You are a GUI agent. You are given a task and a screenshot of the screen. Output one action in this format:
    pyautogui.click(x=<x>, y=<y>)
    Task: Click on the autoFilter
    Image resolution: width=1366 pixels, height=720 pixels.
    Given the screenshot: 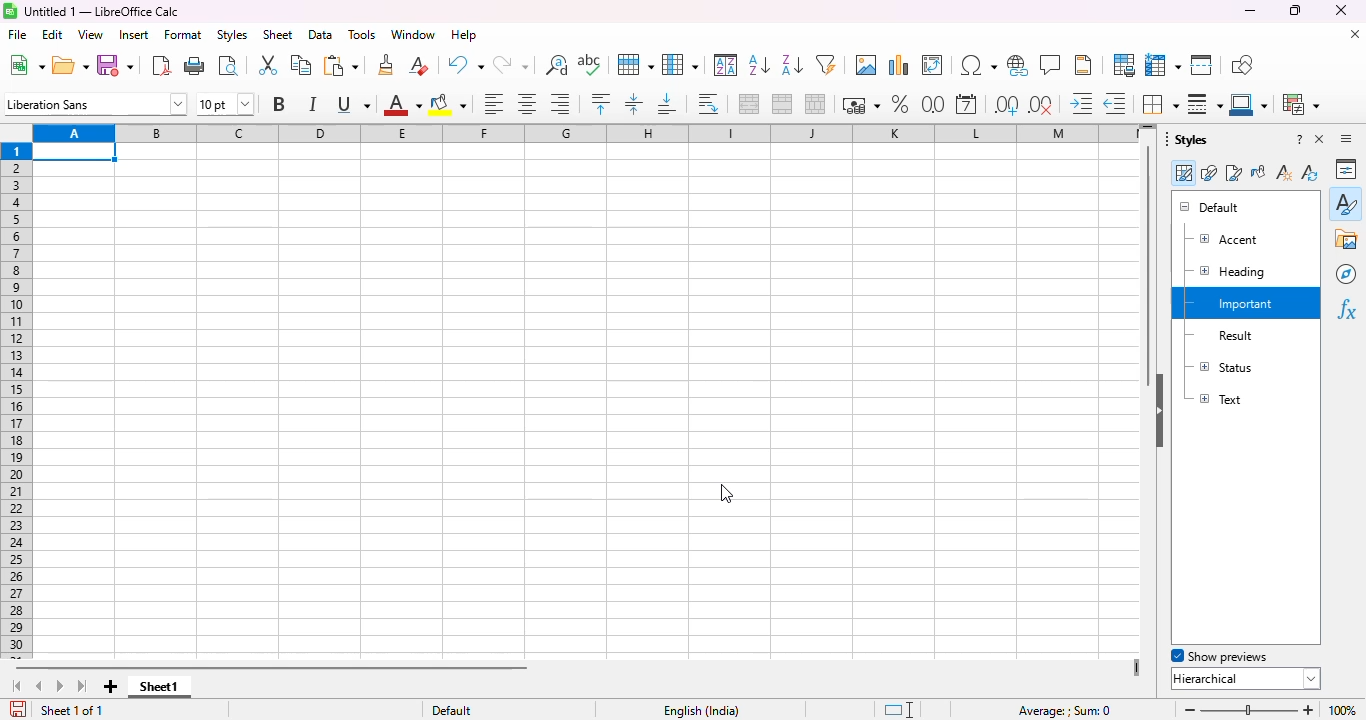 What is the action you would take?
    pyautogui.click(x=826, y=64)
    